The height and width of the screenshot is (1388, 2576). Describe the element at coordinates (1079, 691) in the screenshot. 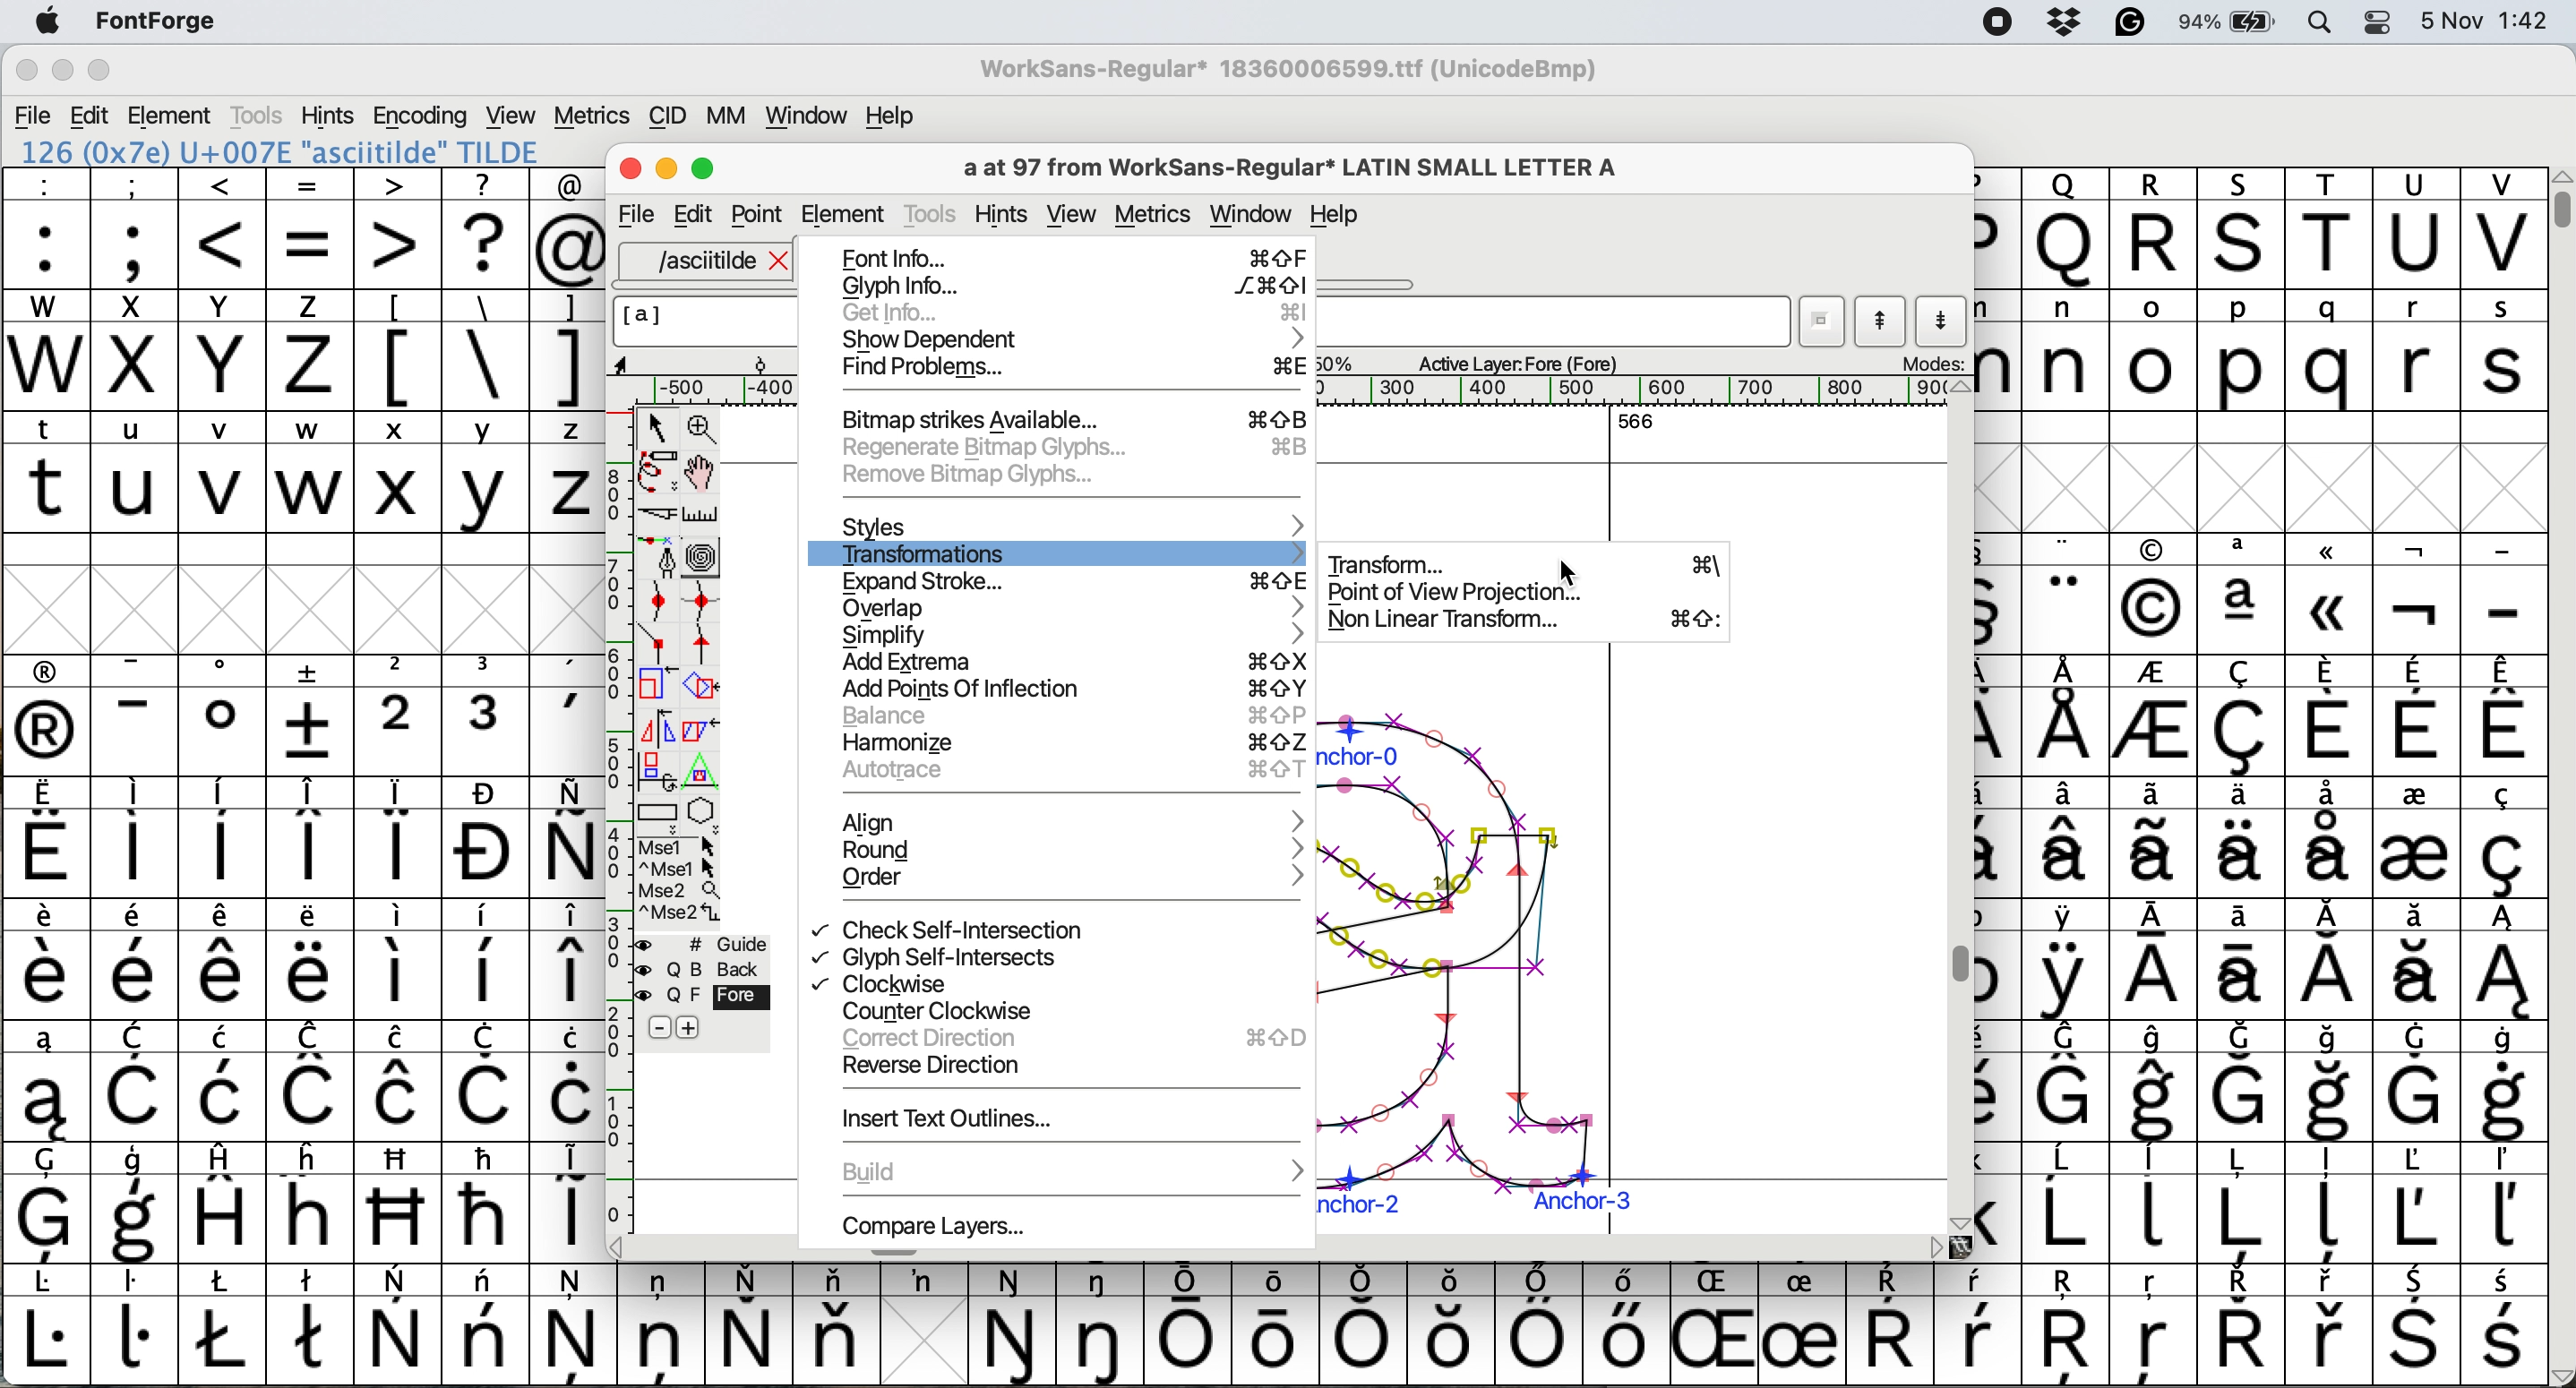

I see `add points of inflection` at that location.